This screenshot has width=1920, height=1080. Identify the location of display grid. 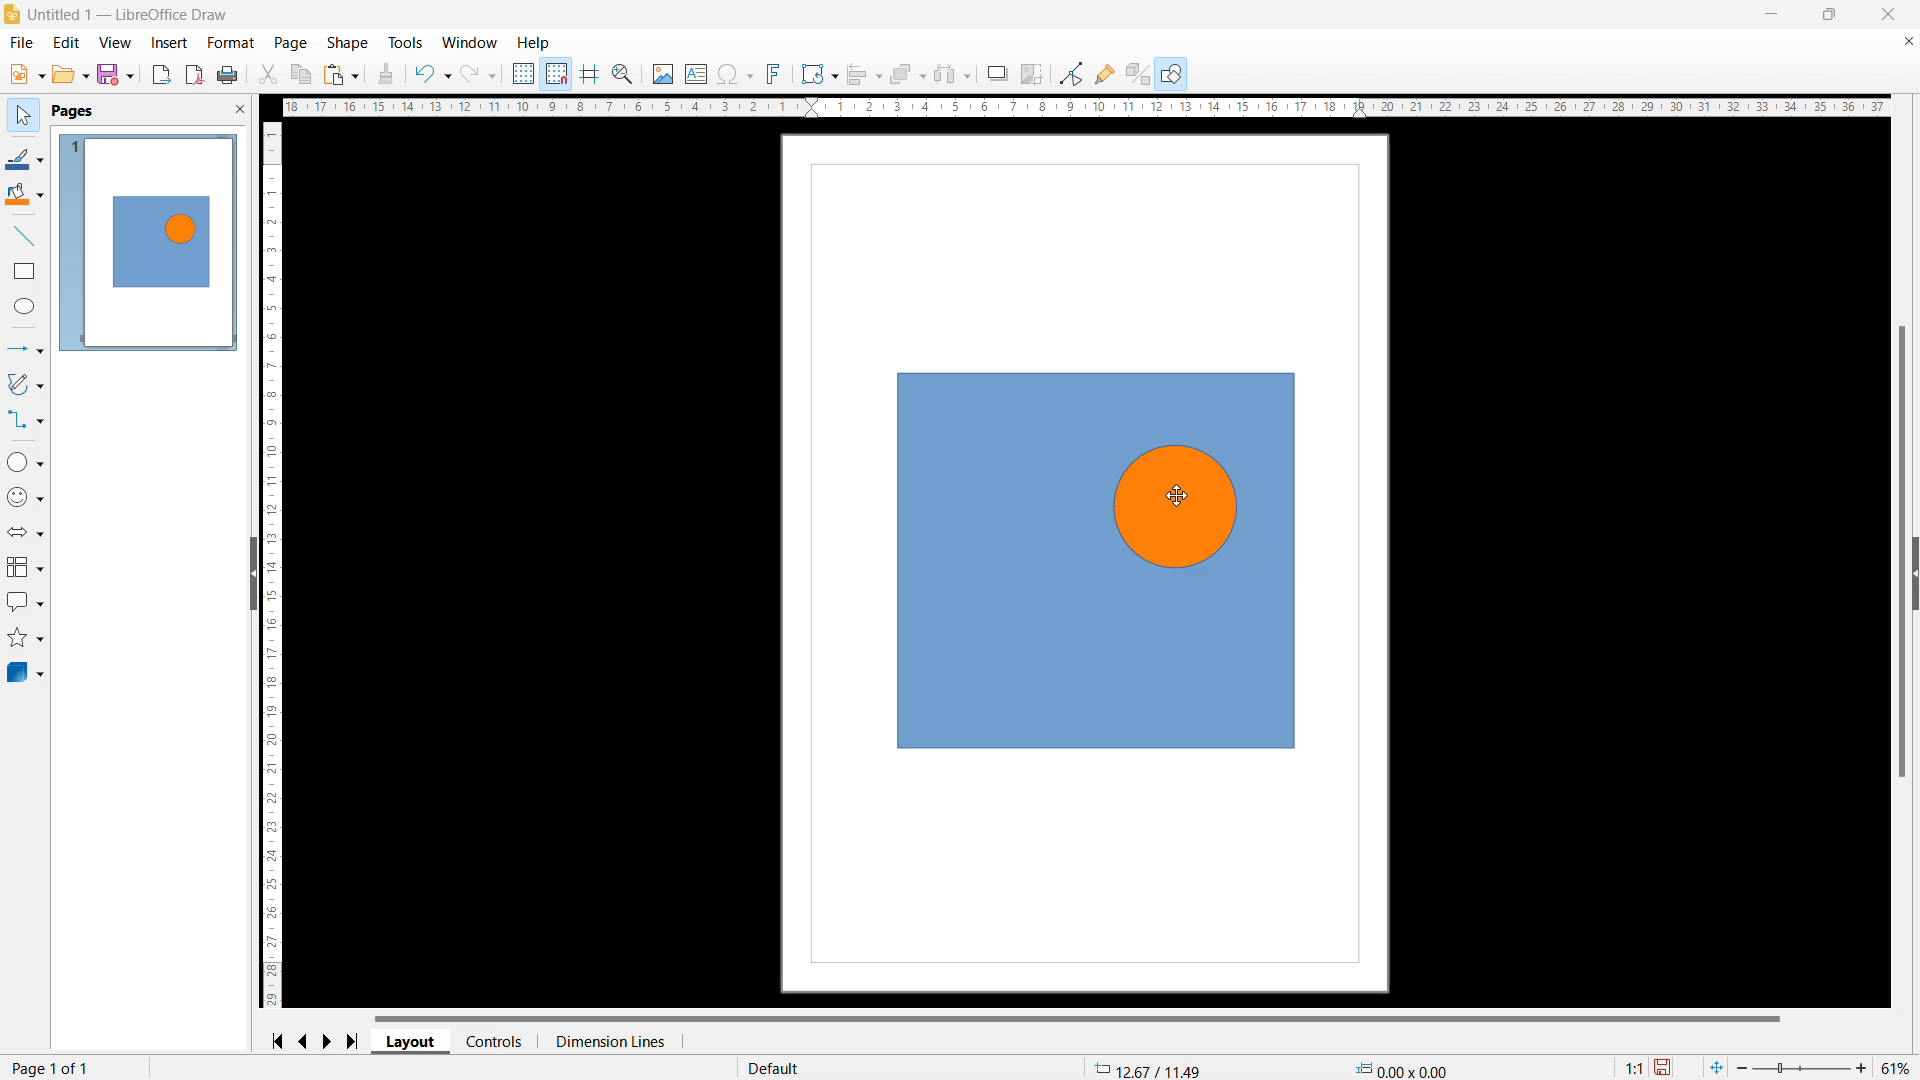
(522, 74).